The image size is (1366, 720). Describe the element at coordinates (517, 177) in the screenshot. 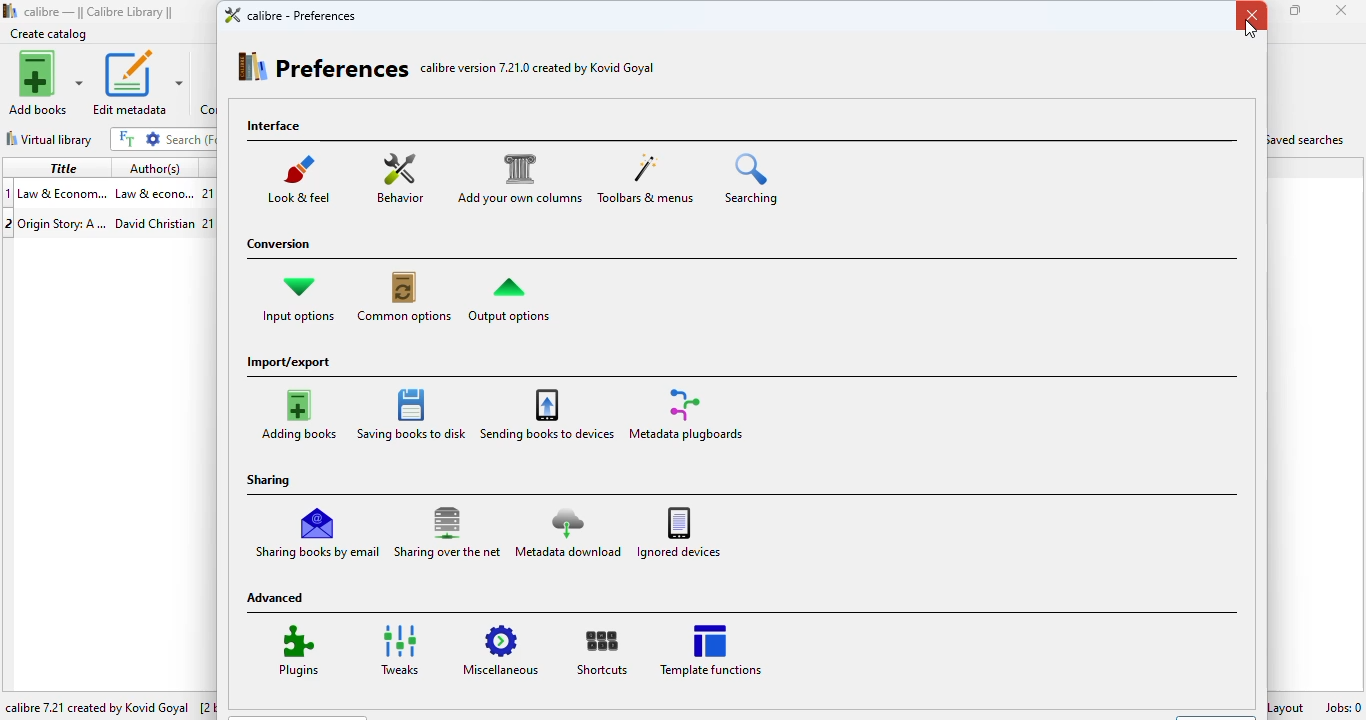

I see `add your own columns` at that location.